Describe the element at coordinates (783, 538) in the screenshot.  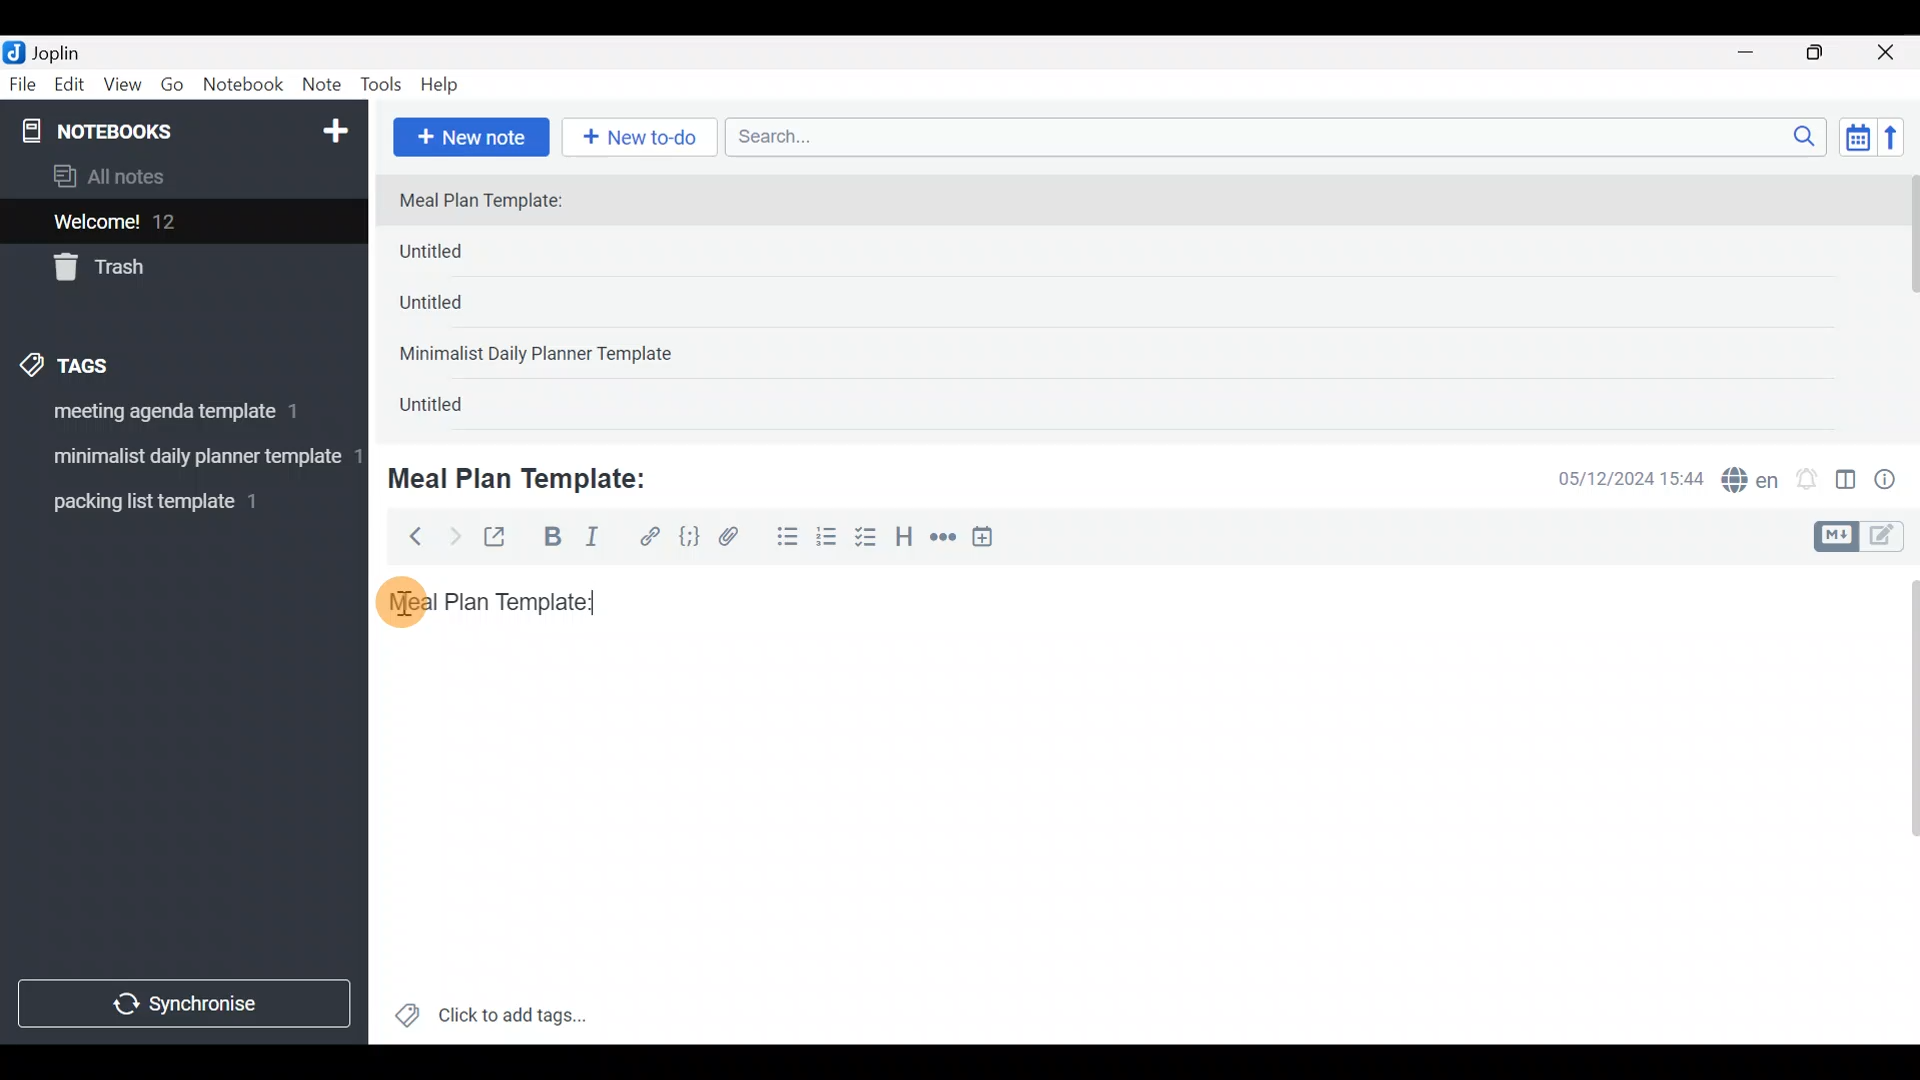
I see `Bulleted list` at that location.